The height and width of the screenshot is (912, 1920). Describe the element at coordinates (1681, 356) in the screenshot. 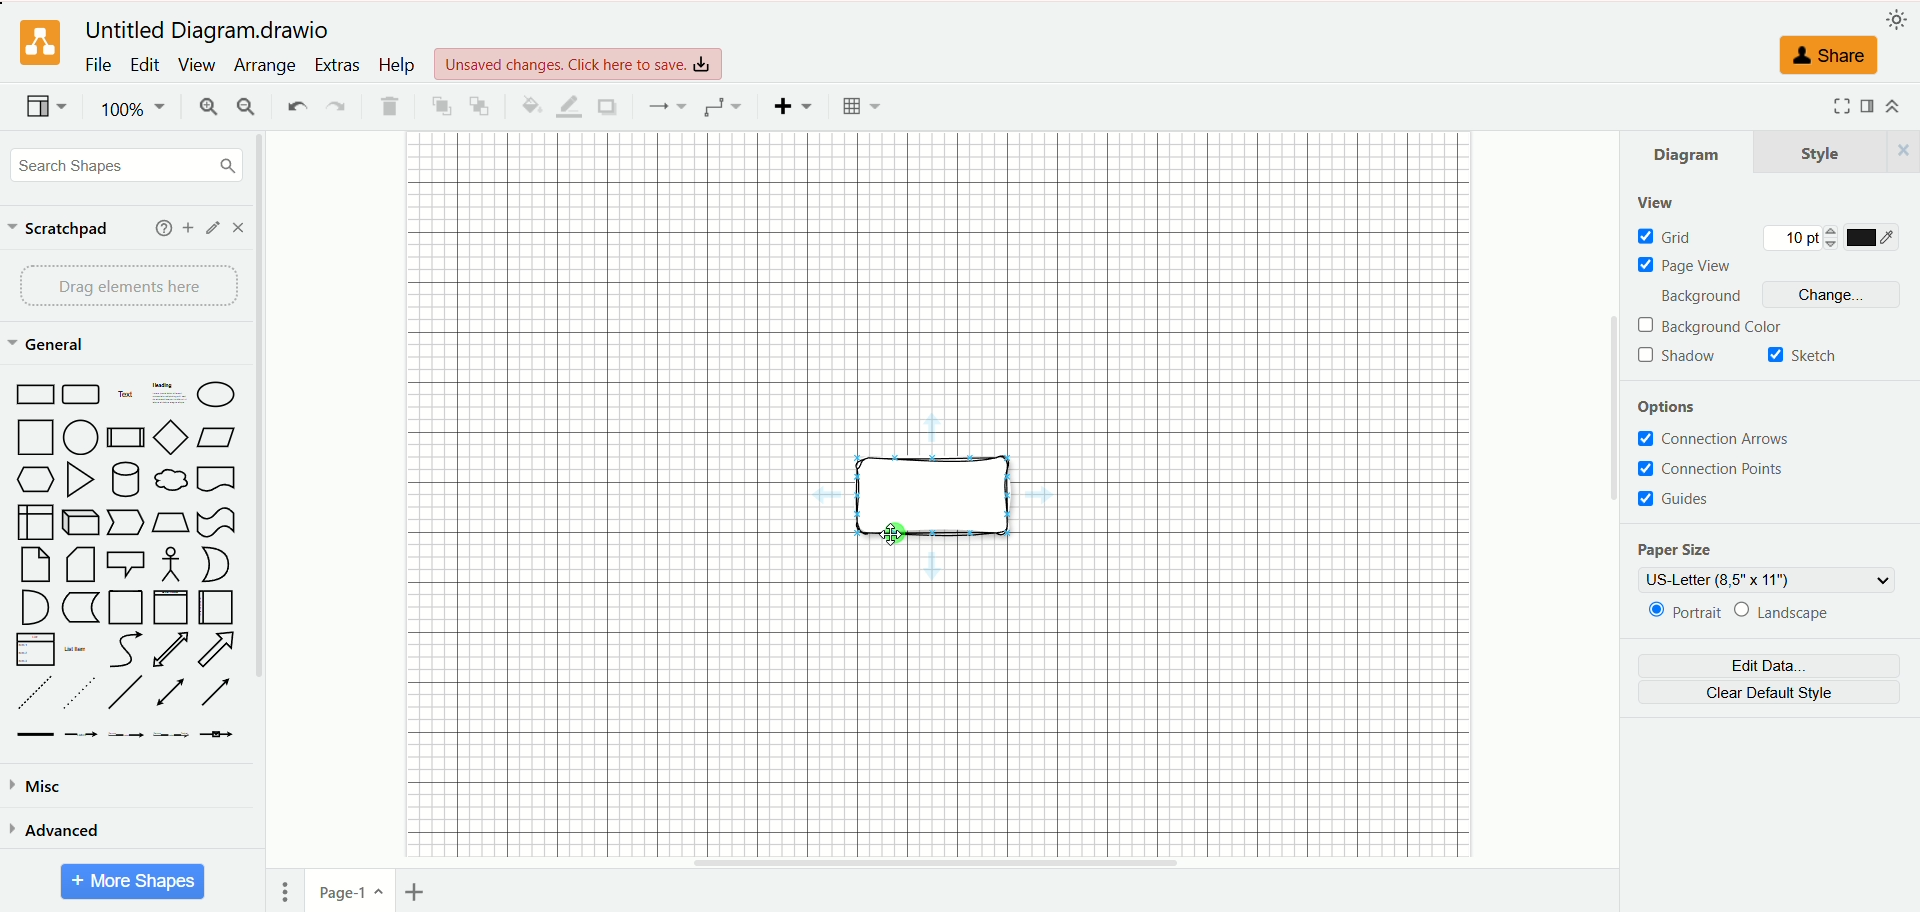

I see `shadow` at that location.